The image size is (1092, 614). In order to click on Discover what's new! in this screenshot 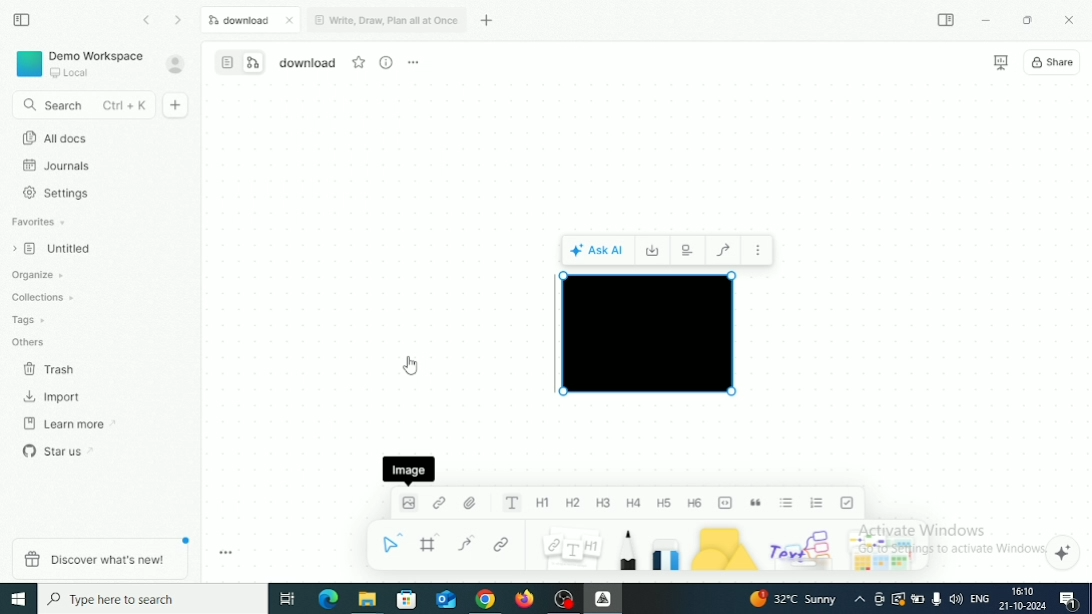, I will do `click(102, 558)`.